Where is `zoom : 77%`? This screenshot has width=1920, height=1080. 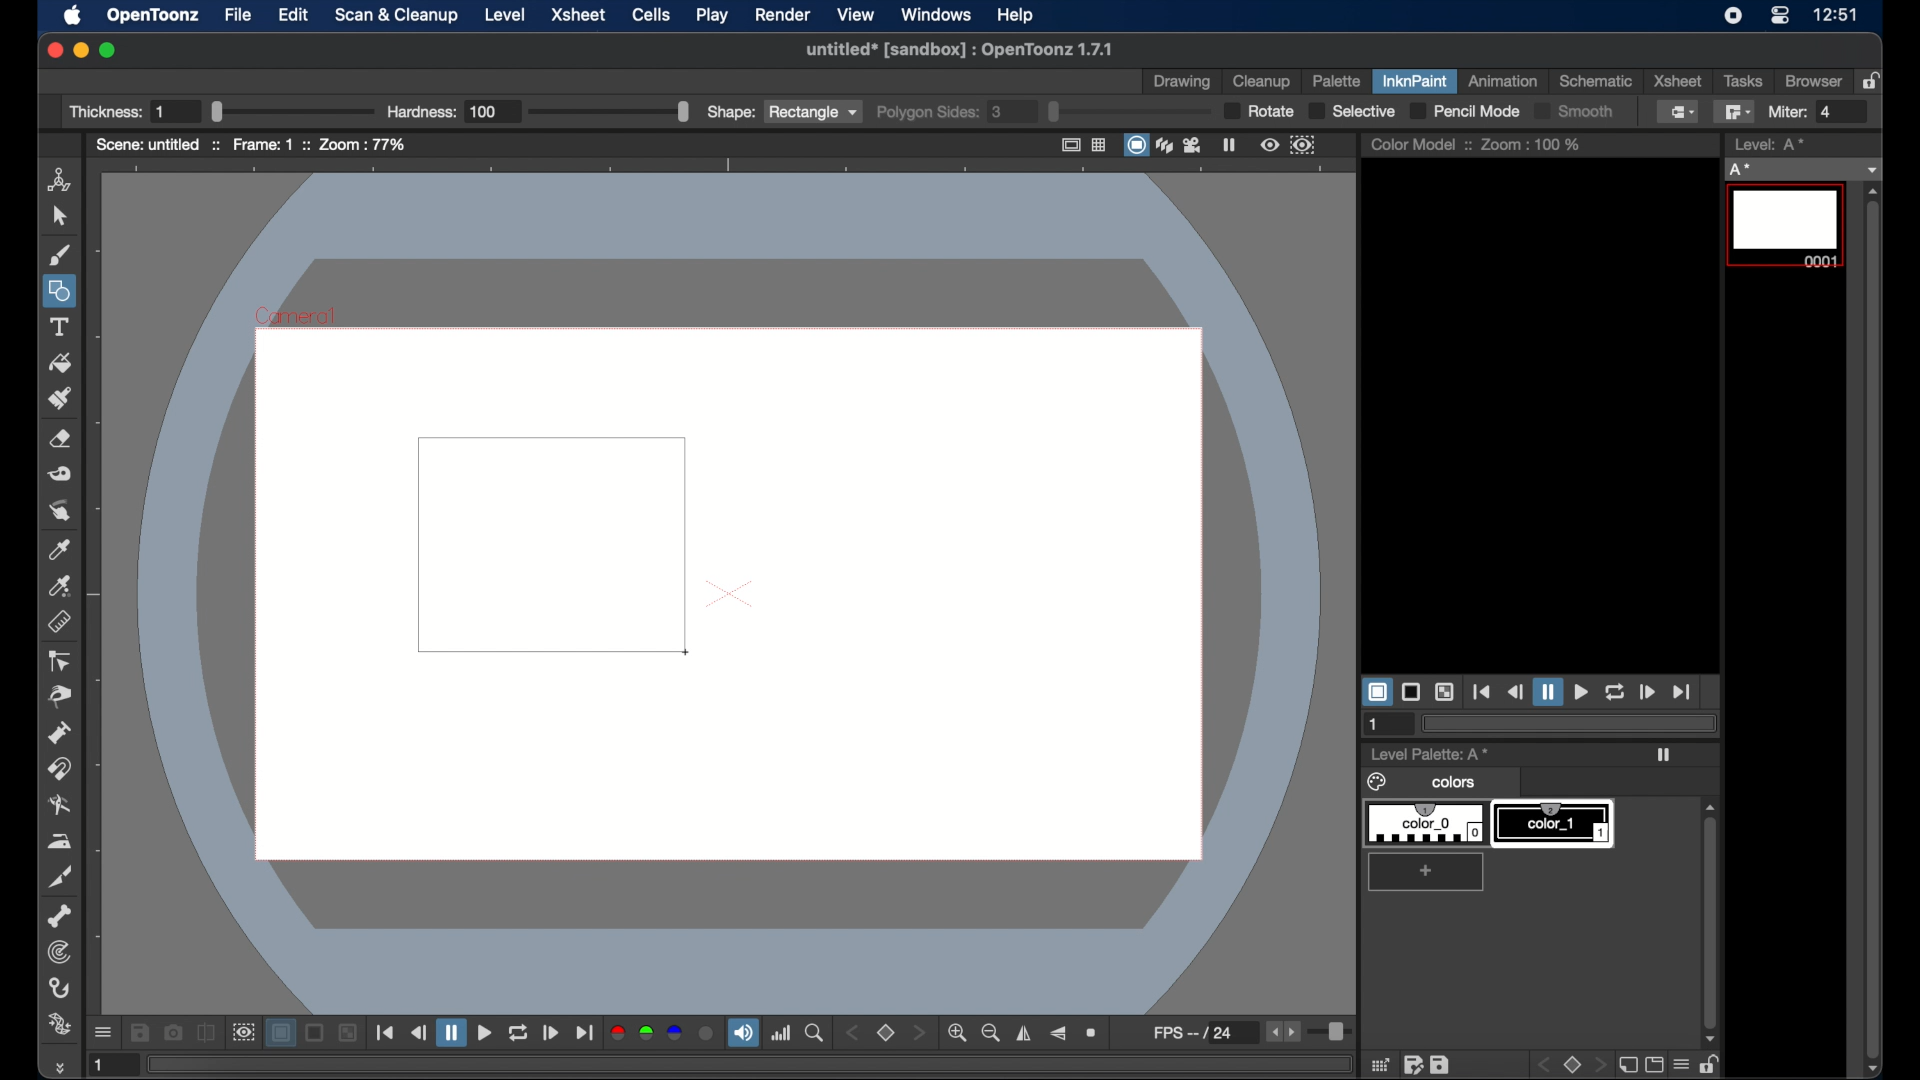
zoom : 77% is located at coordinates (364, 144).